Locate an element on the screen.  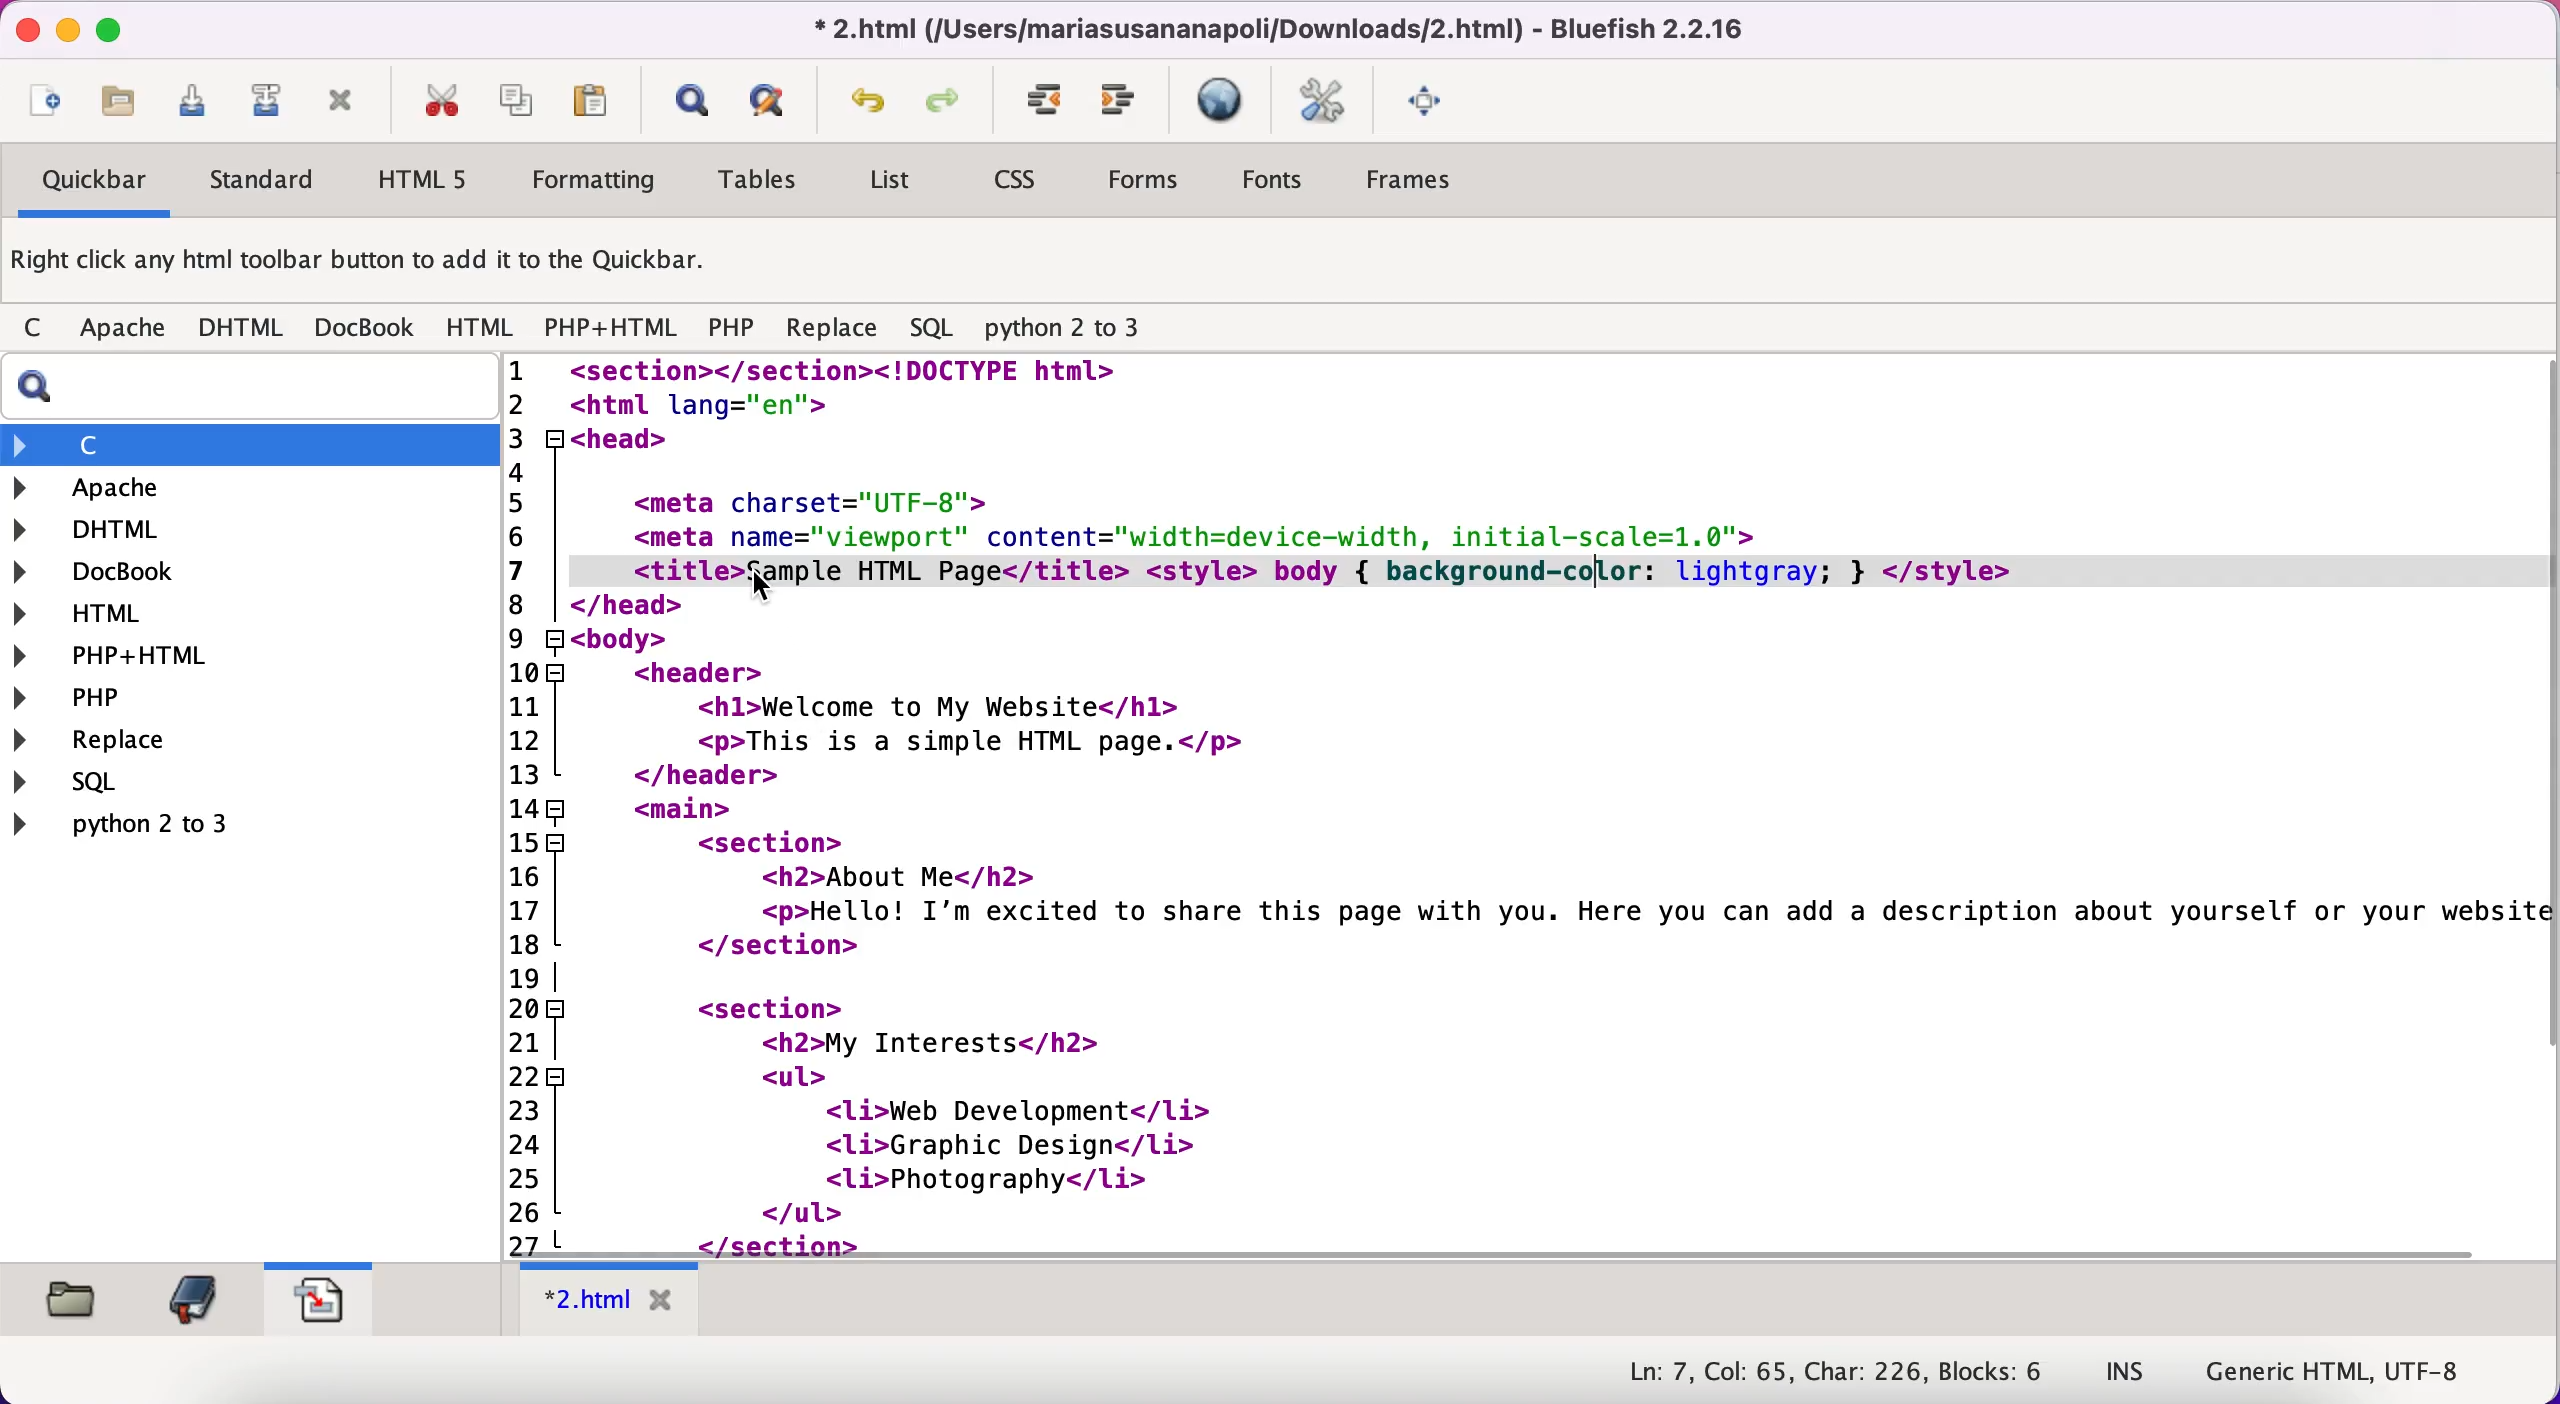
docbook is located at coordinates (366, 326).